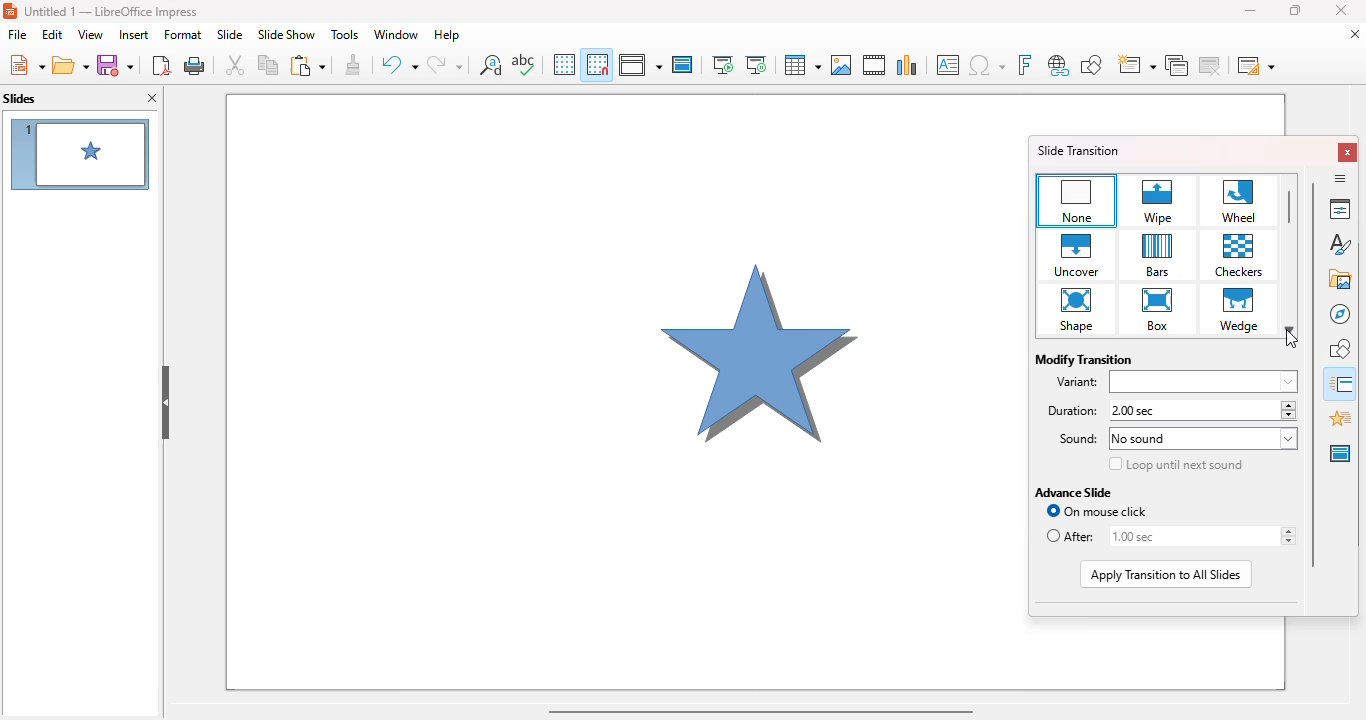  What do you see at coordinates (70, 64) in the screenshot?
I see `open` at bounding box center [70, 64].